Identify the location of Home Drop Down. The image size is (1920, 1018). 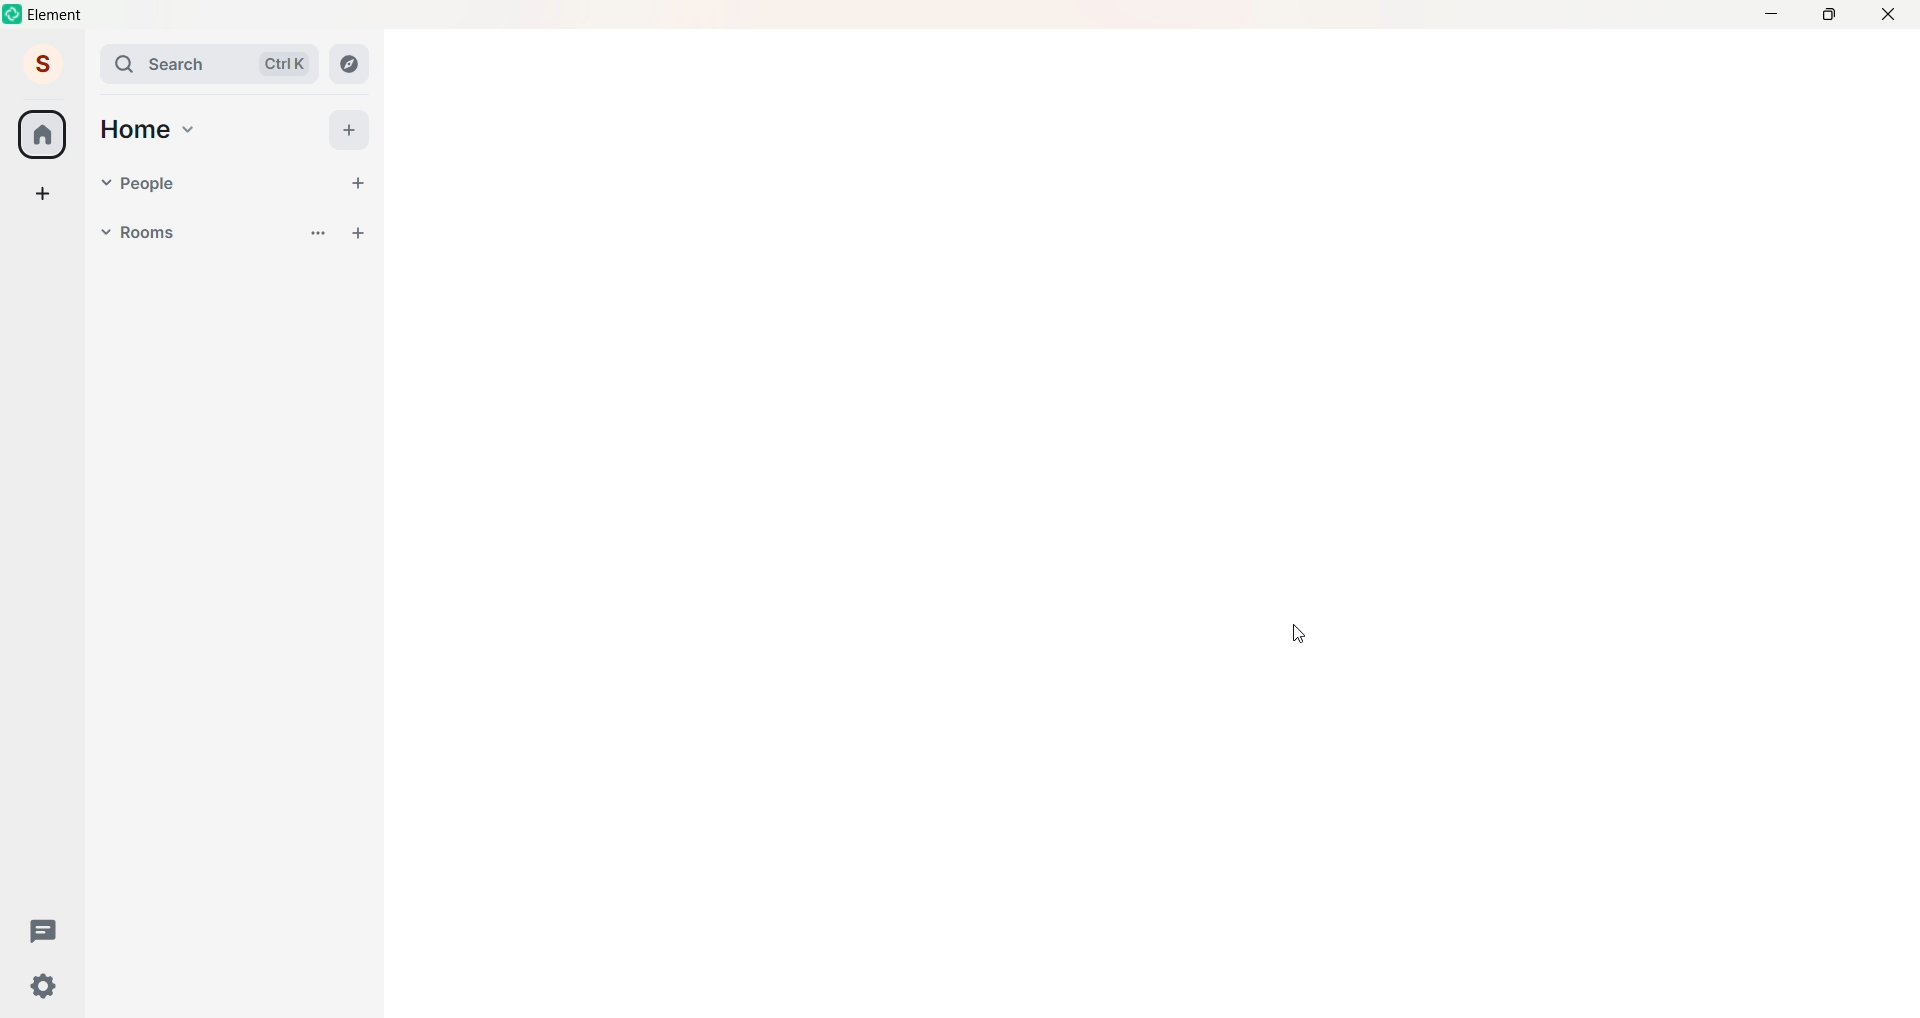
(191, 129).